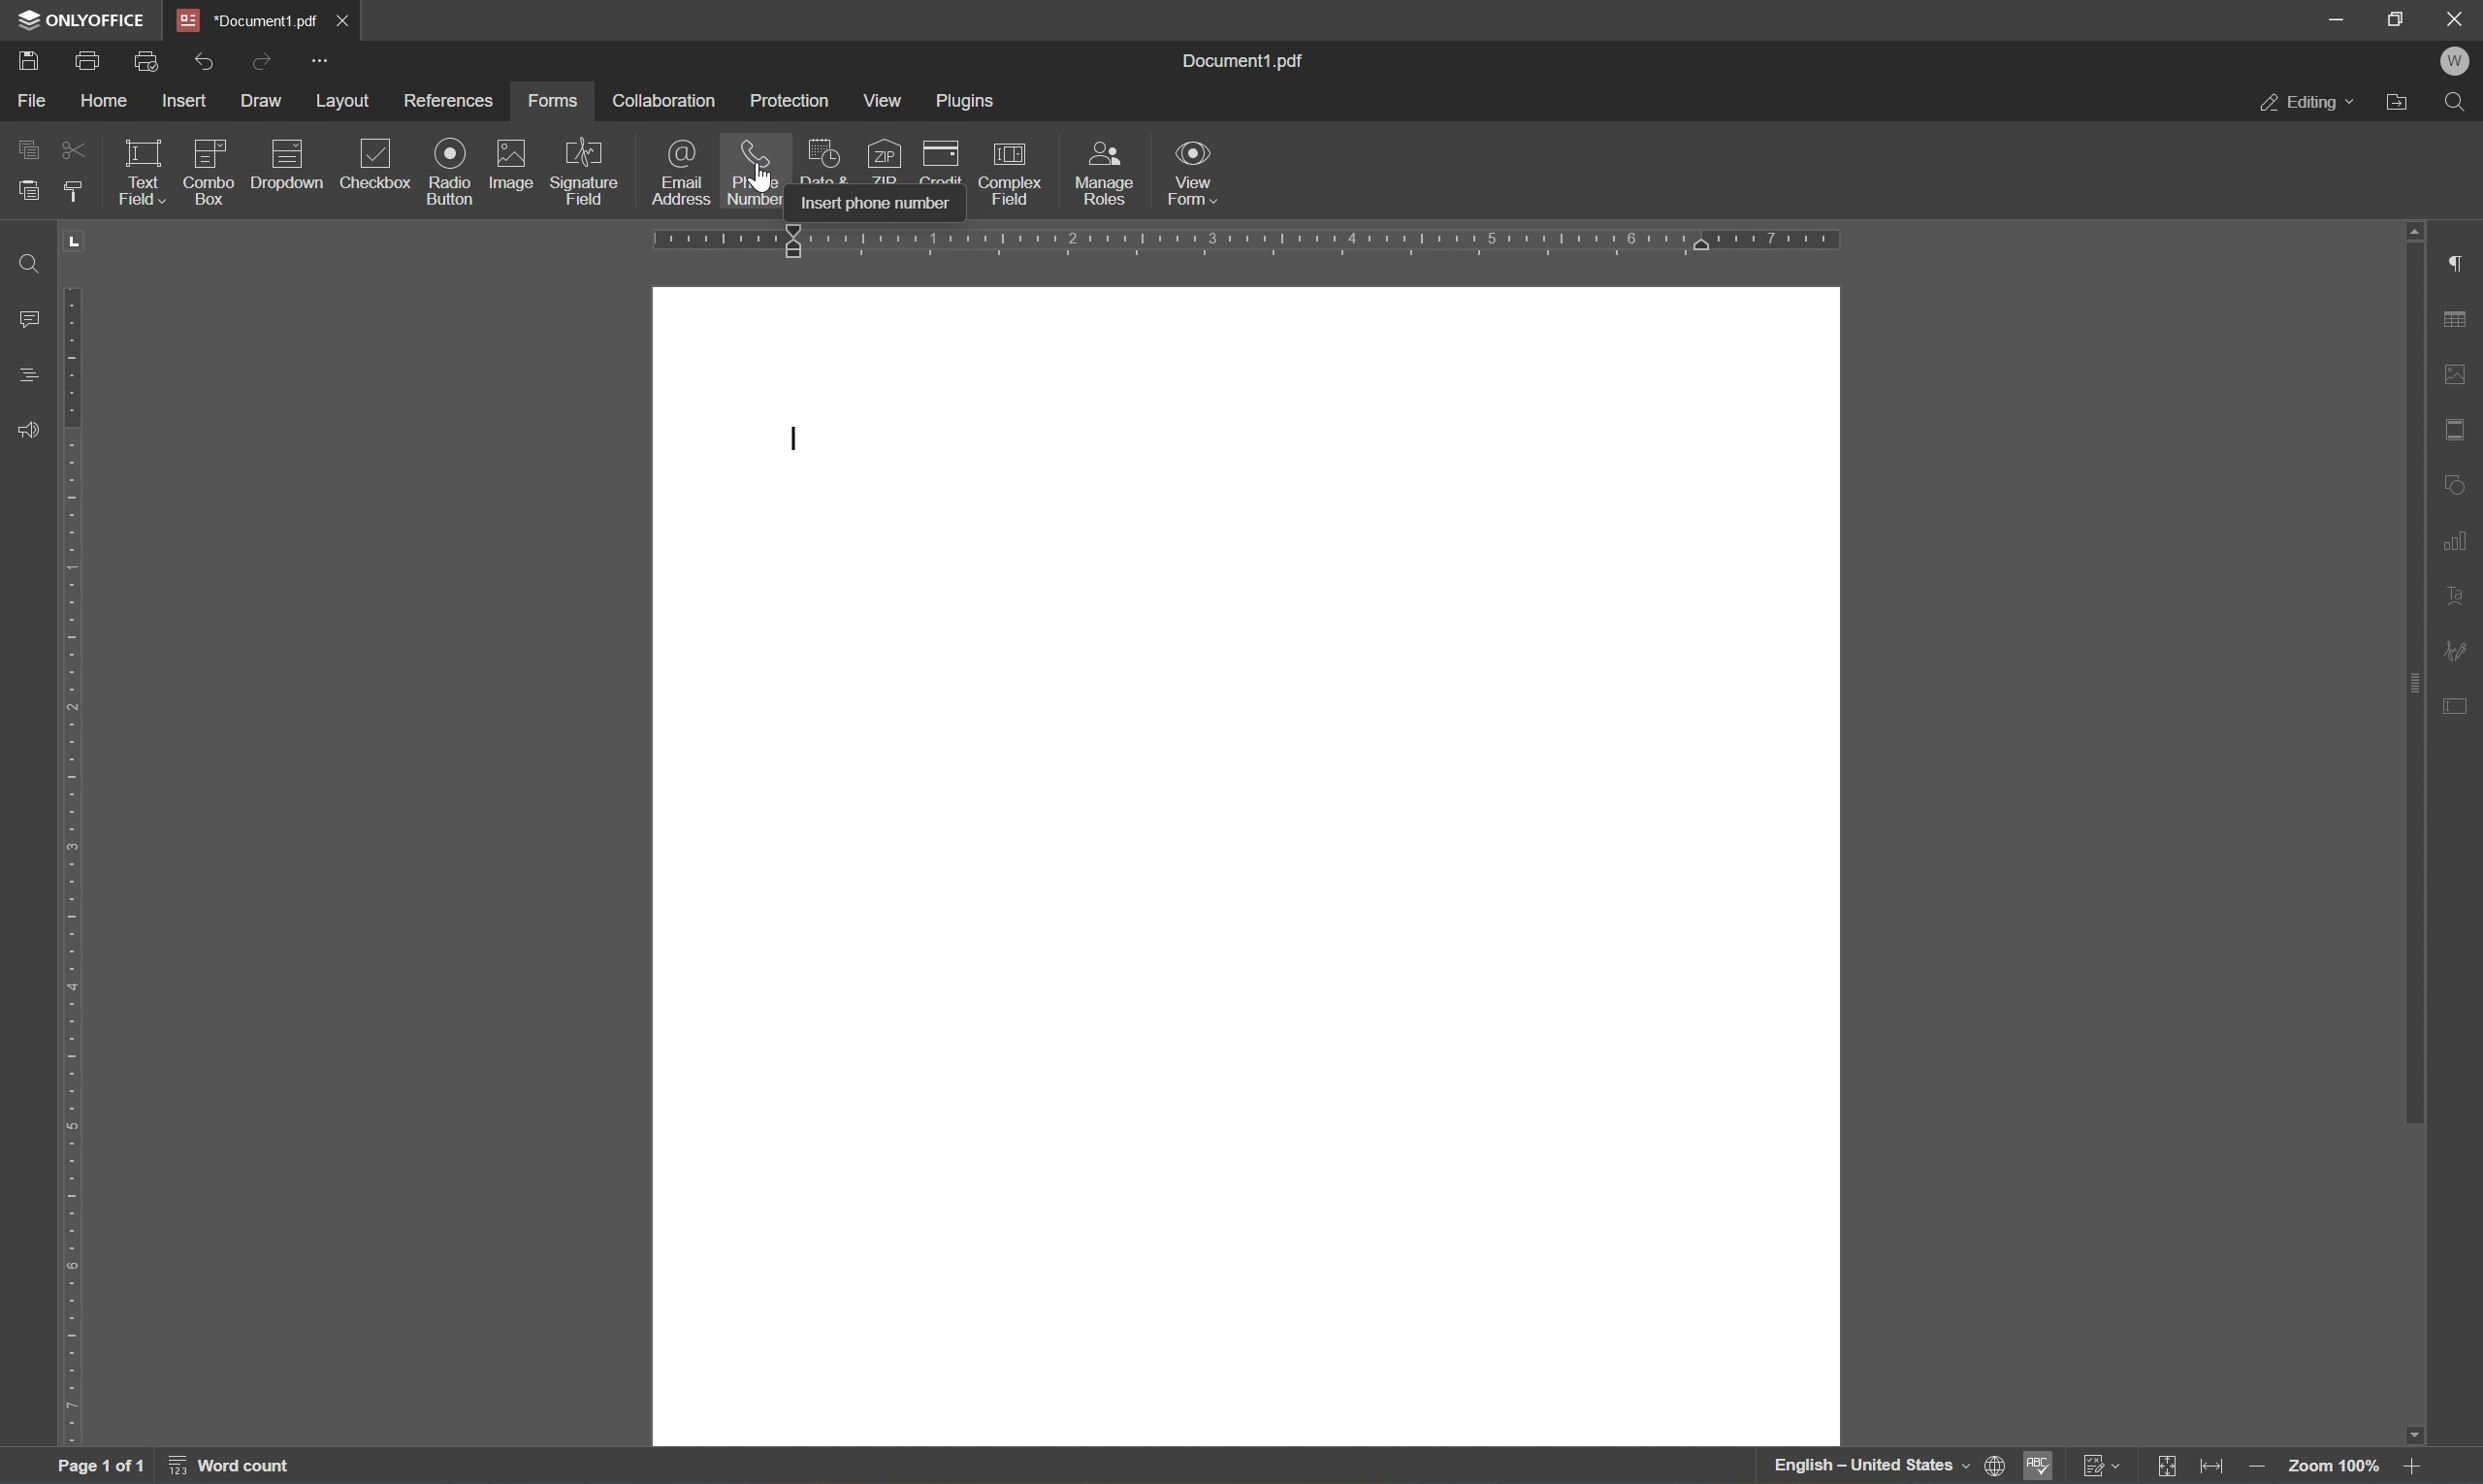  Describe the element at coordinates (2336, 1470) in the screenshot. I see `zoom 100%` at that location.